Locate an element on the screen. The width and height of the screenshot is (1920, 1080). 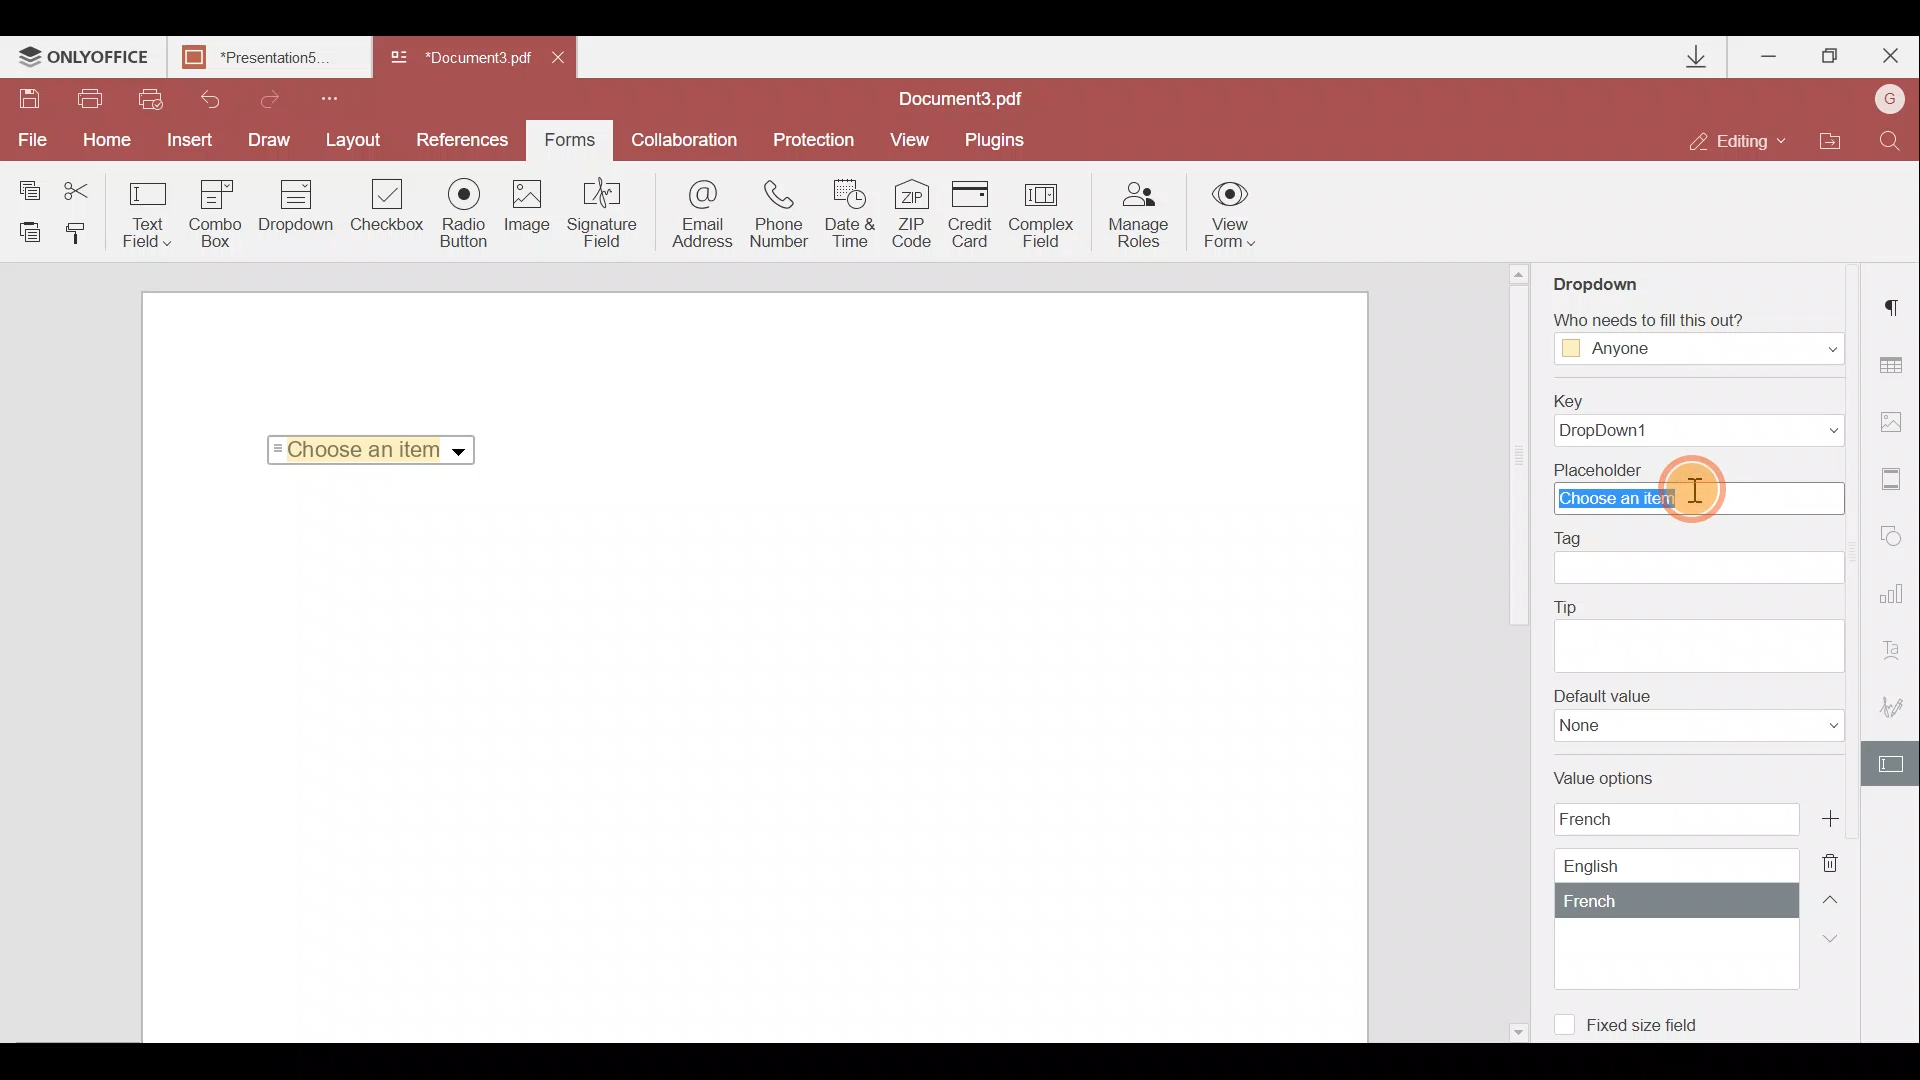
Key is located at coordinates (1691, 420).